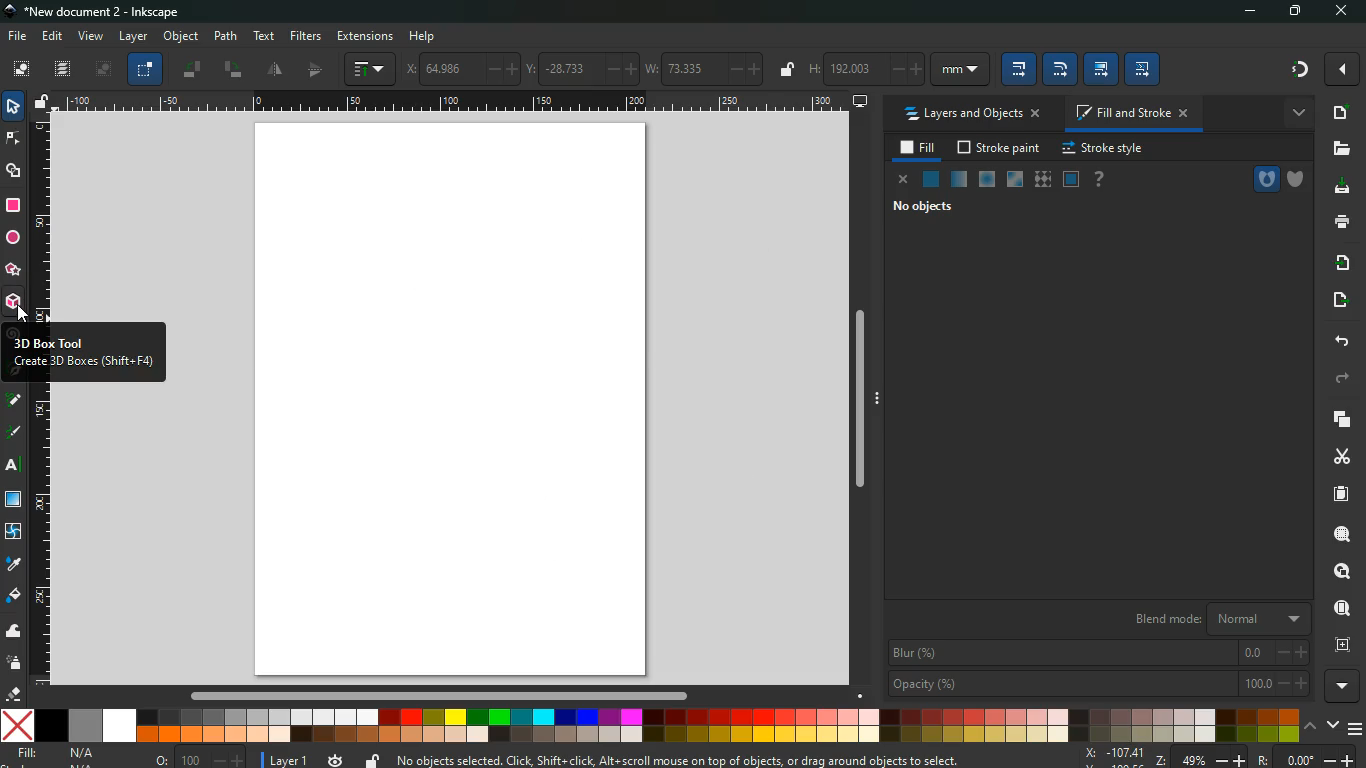 This screenshot has width=1366, height=768. What do you see at coordinates (787, 72) in the screenshot?
I see `unlock` at bounding box center [787, 72].